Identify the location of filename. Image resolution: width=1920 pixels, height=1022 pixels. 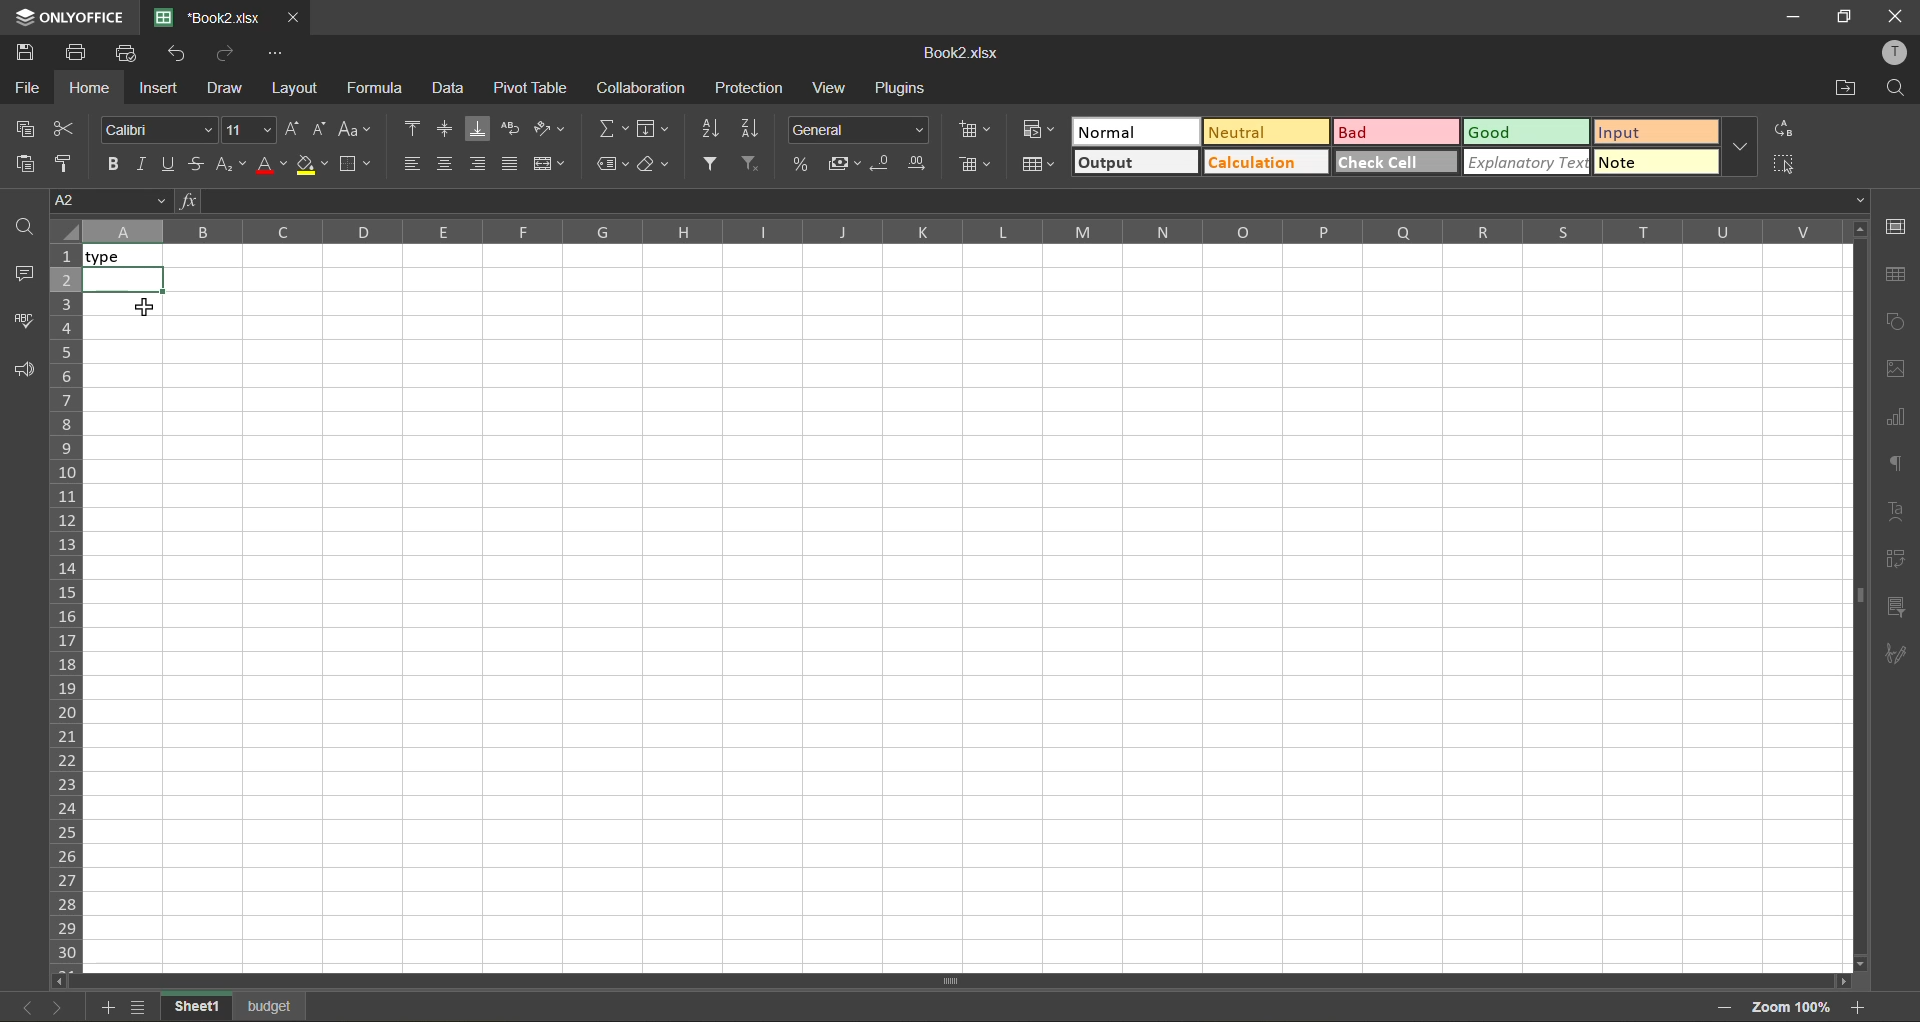
(965, 51).